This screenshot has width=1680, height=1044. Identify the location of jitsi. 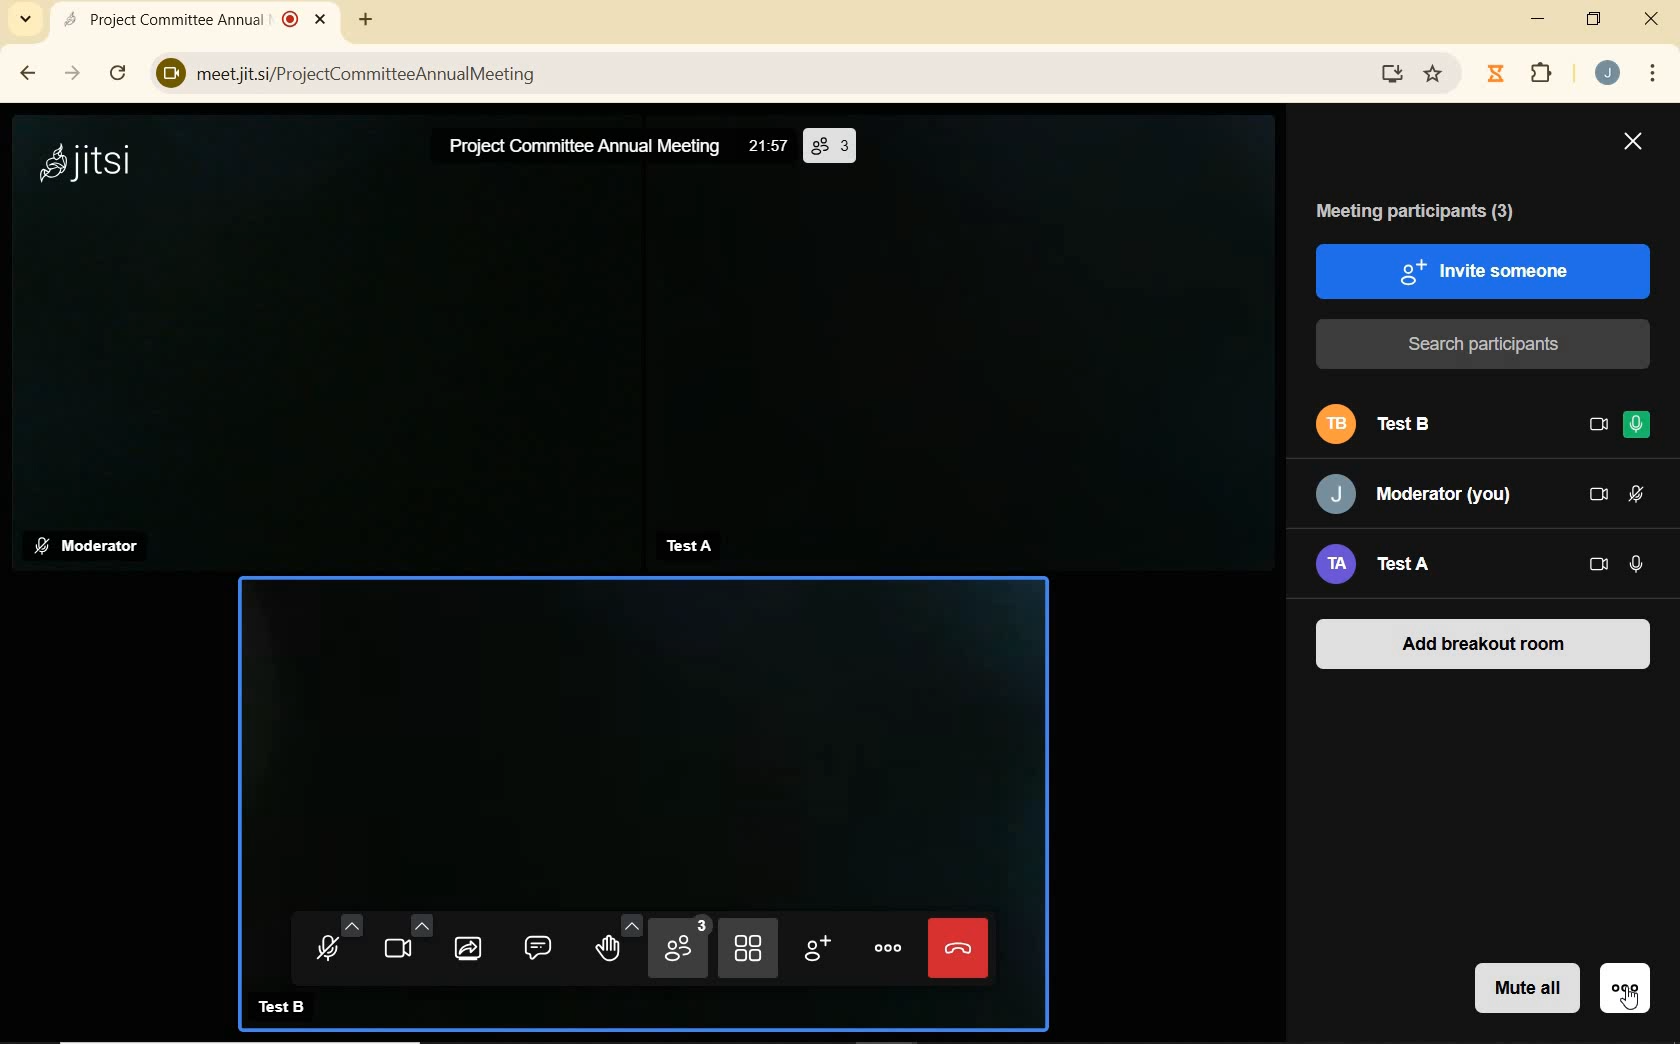
(90, 161).